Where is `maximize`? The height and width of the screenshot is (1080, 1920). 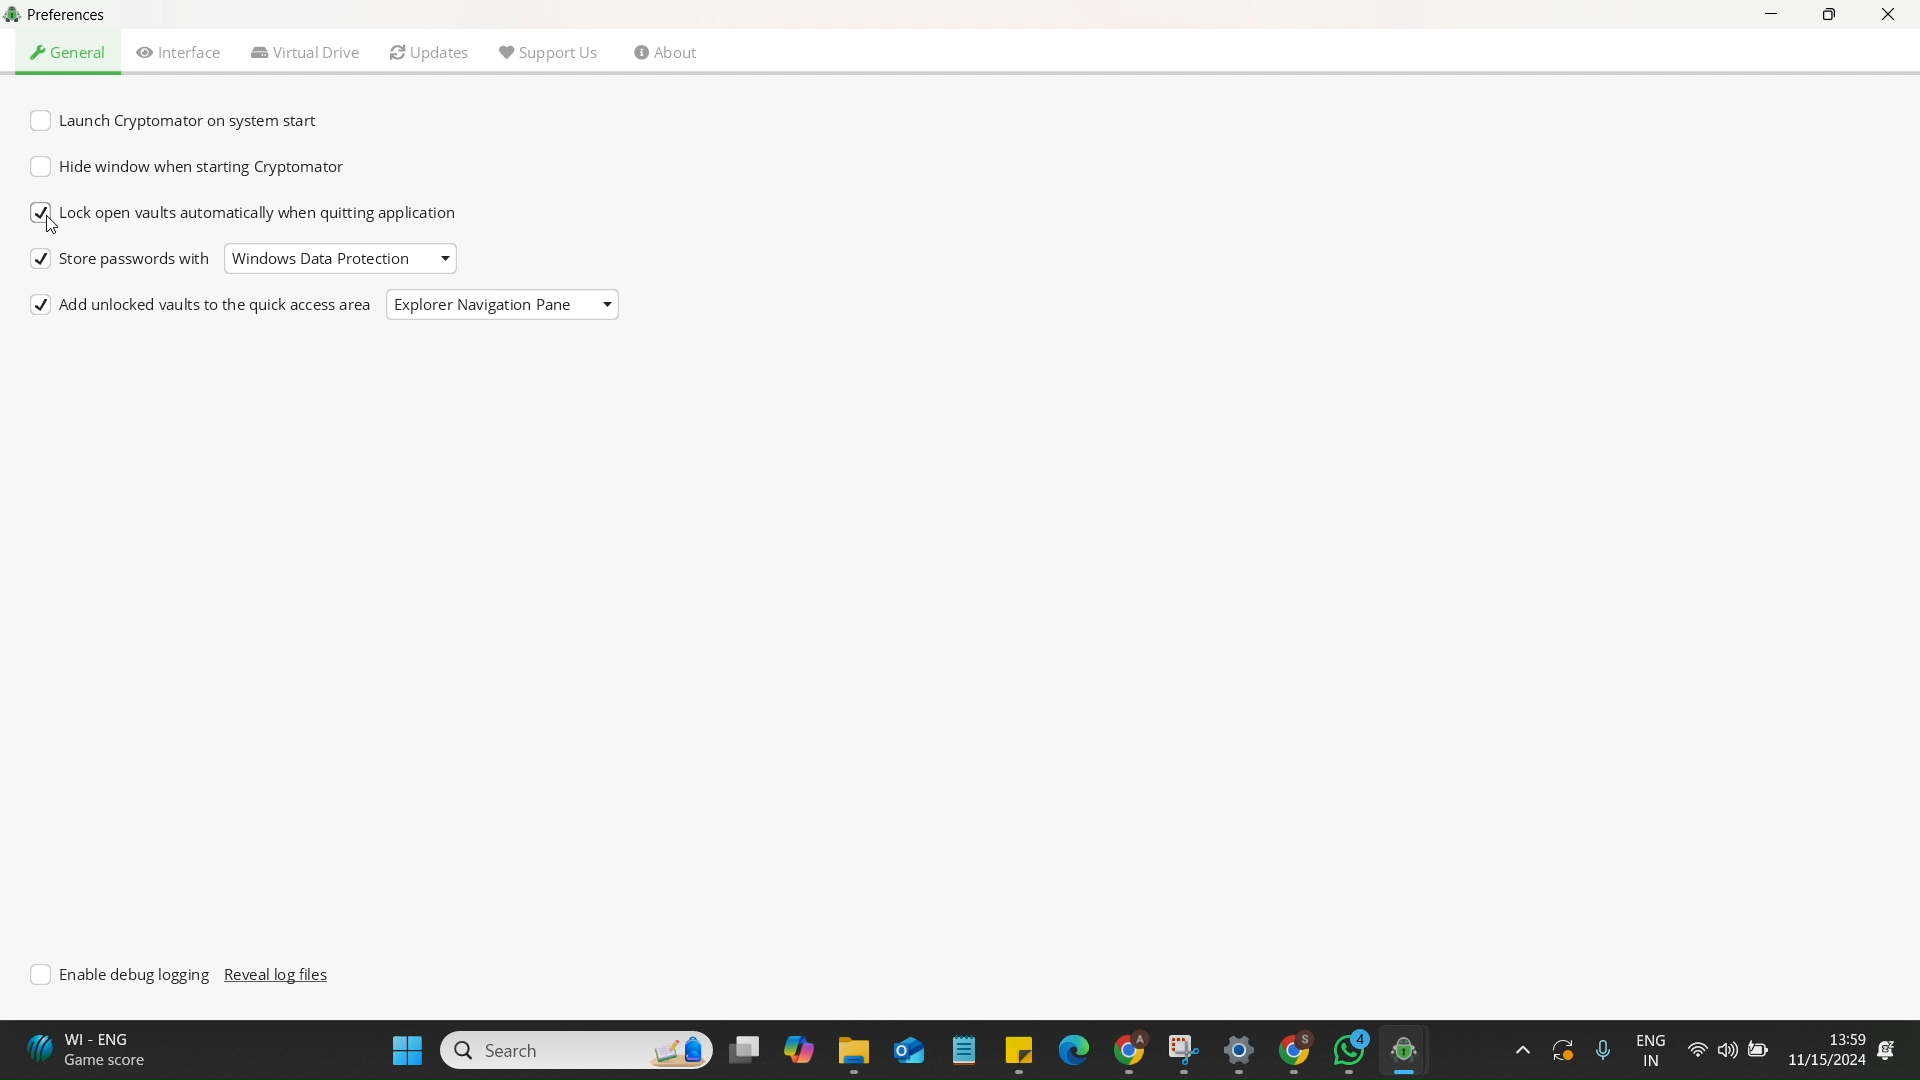
maximize is located at coordinates (1829, 17).